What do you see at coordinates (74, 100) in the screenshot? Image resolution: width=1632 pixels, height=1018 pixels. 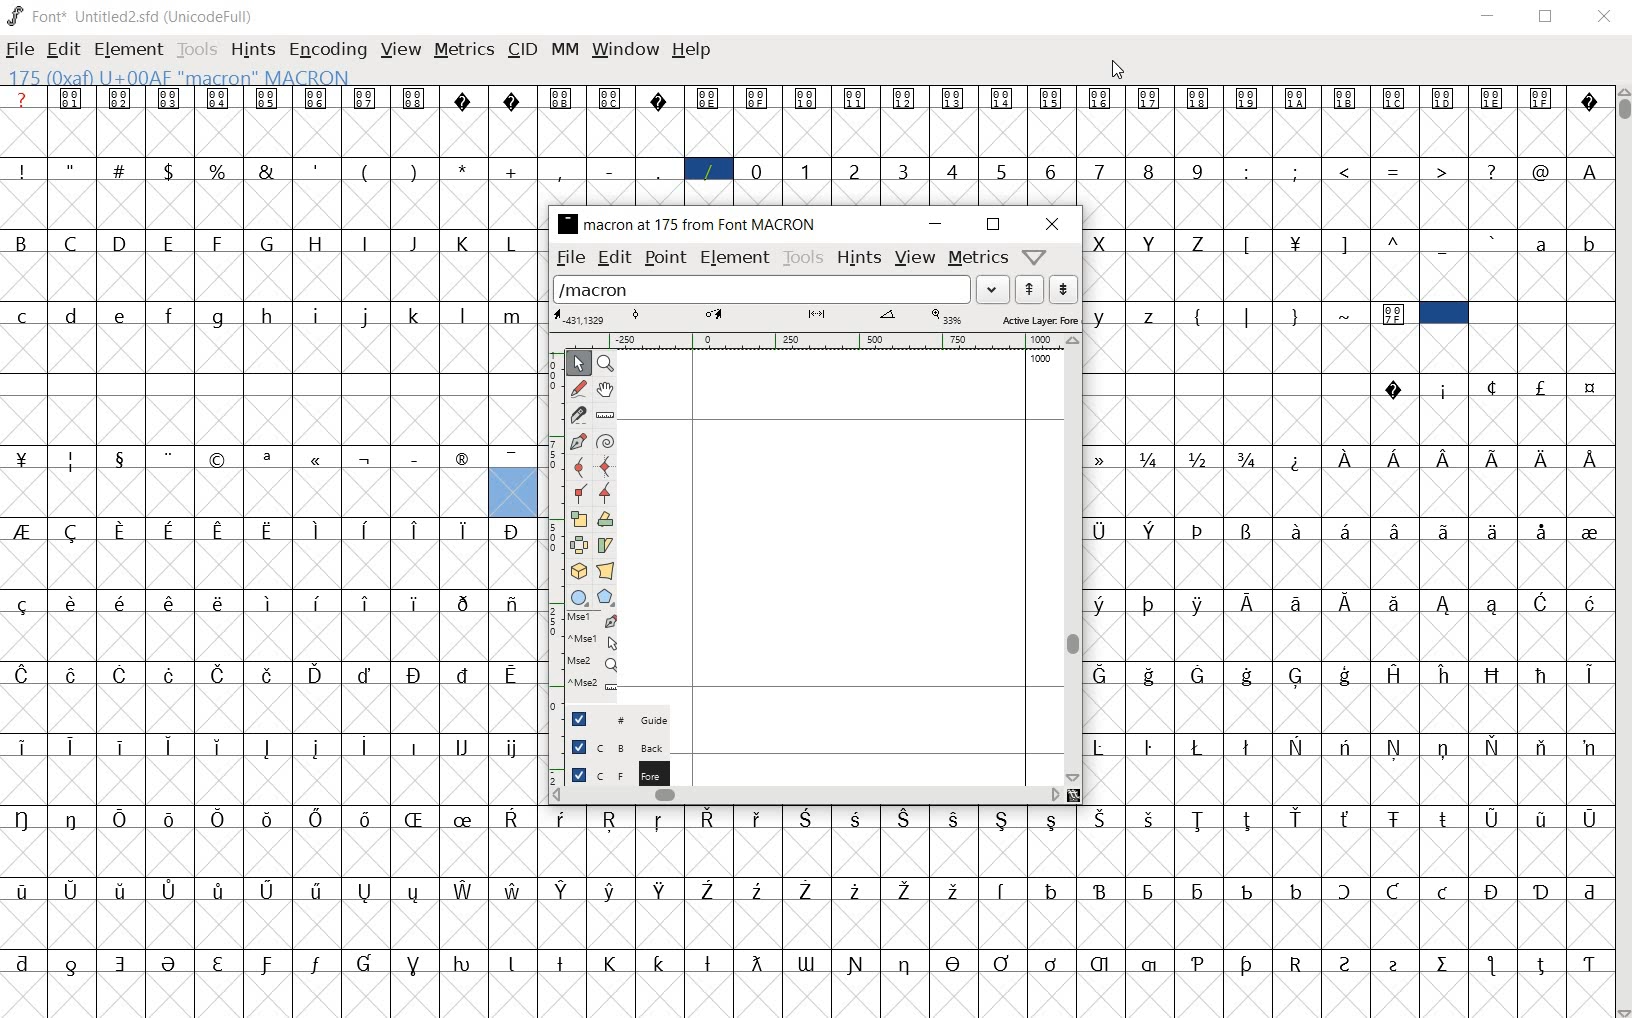 I see `Symbol` at bounding box center [74, 100].